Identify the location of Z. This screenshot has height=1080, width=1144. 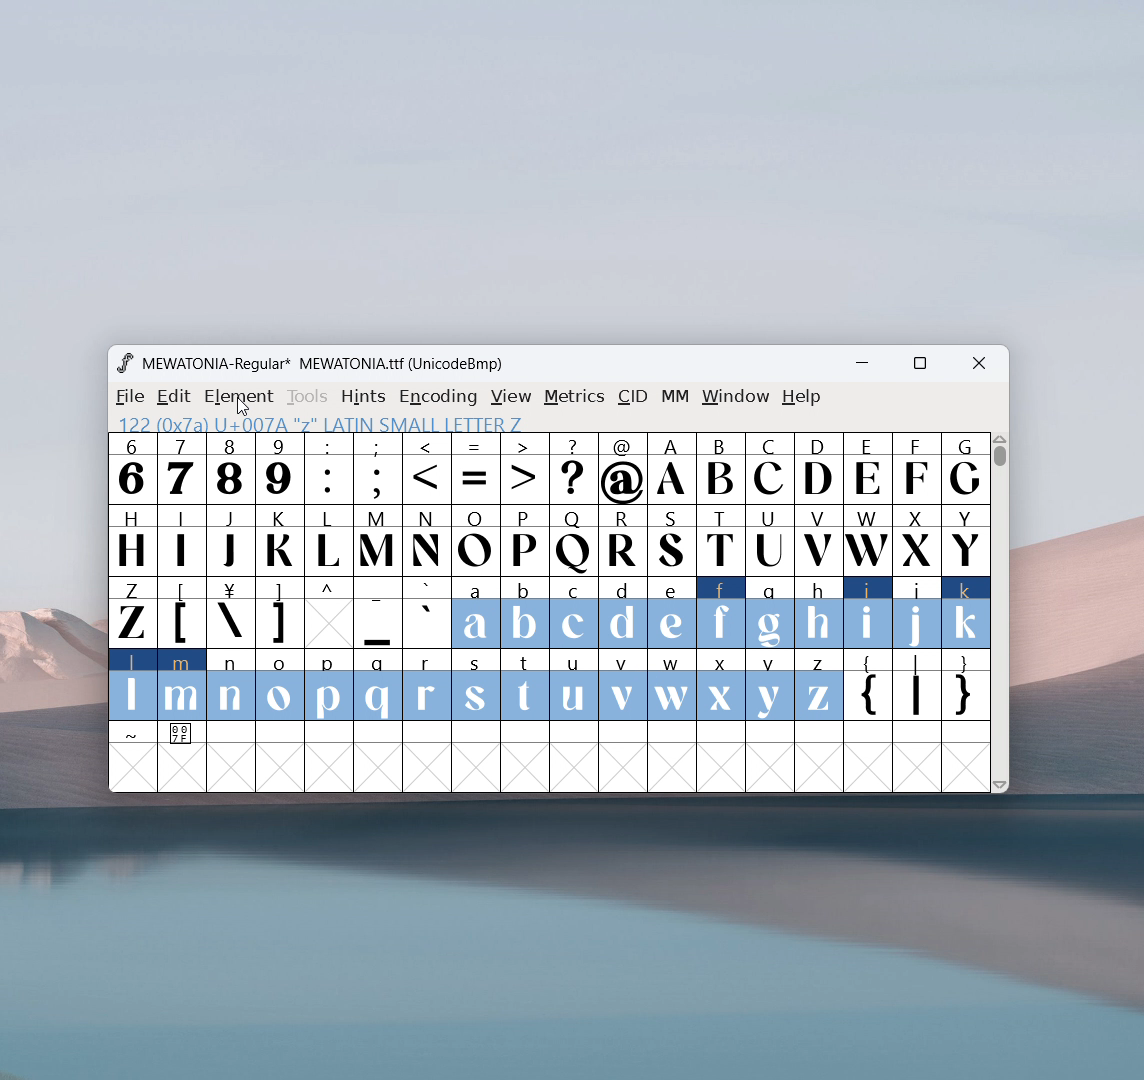
(131, 611).